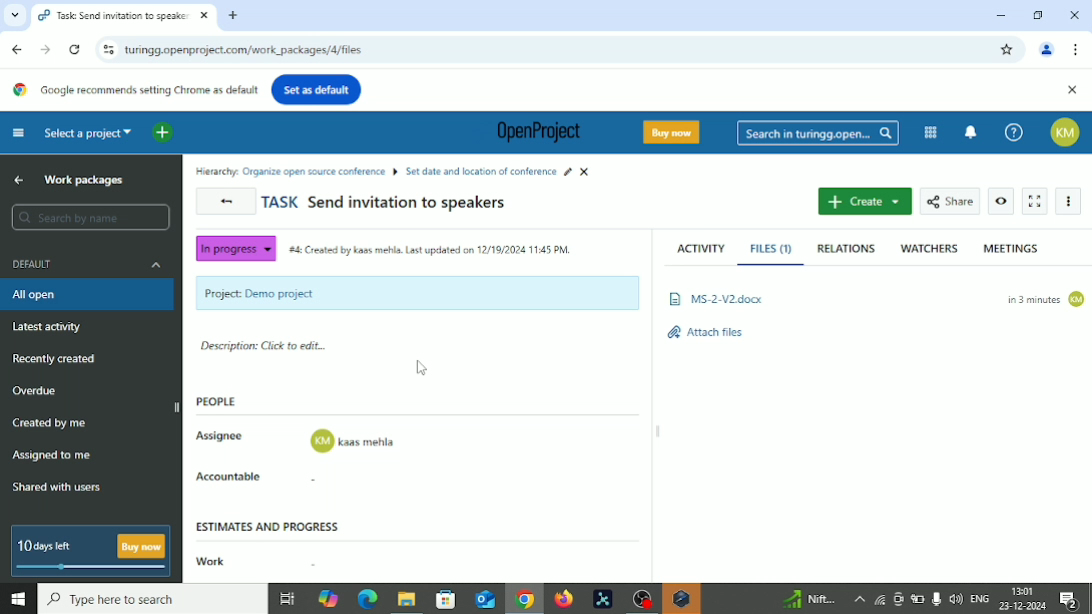 Image resolution: width=1092 pixels, height=614 pixels. I want to click on Task, so click(385, 204).